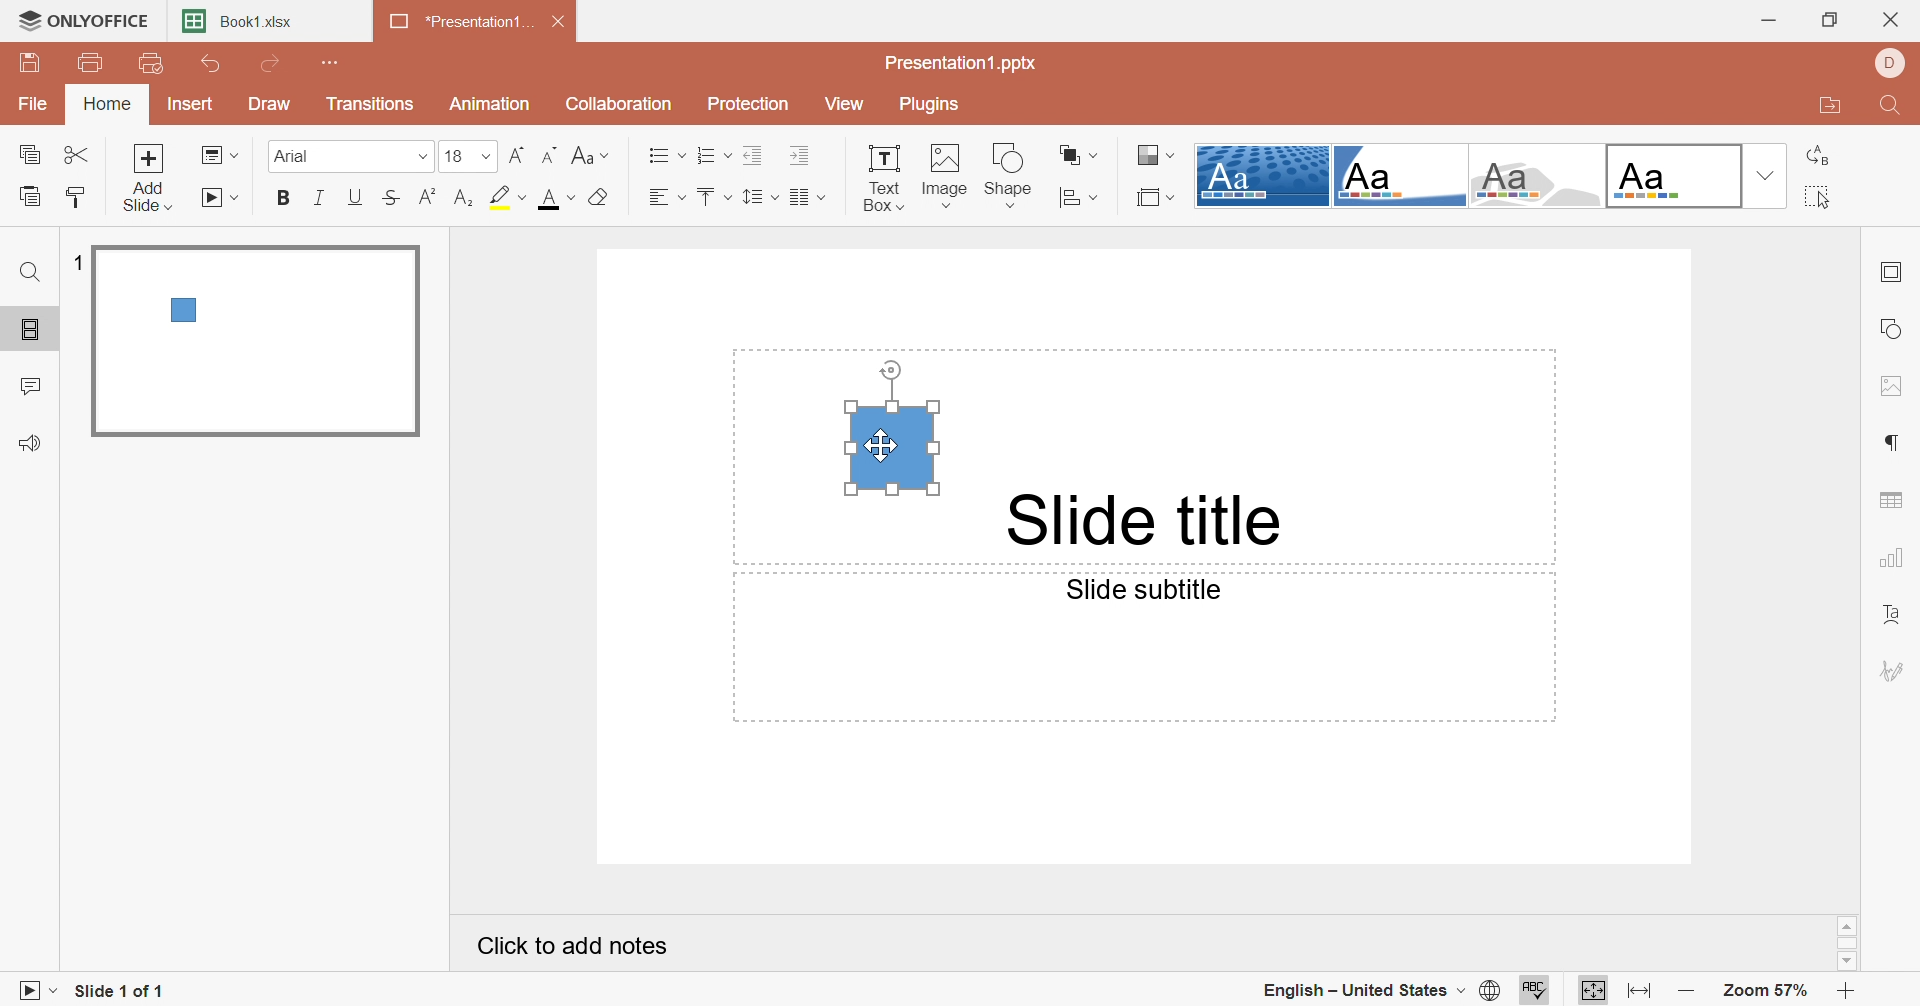 This screenshot has width=1920, height=1006. I want to click on Table settings, so click(1894, 504).